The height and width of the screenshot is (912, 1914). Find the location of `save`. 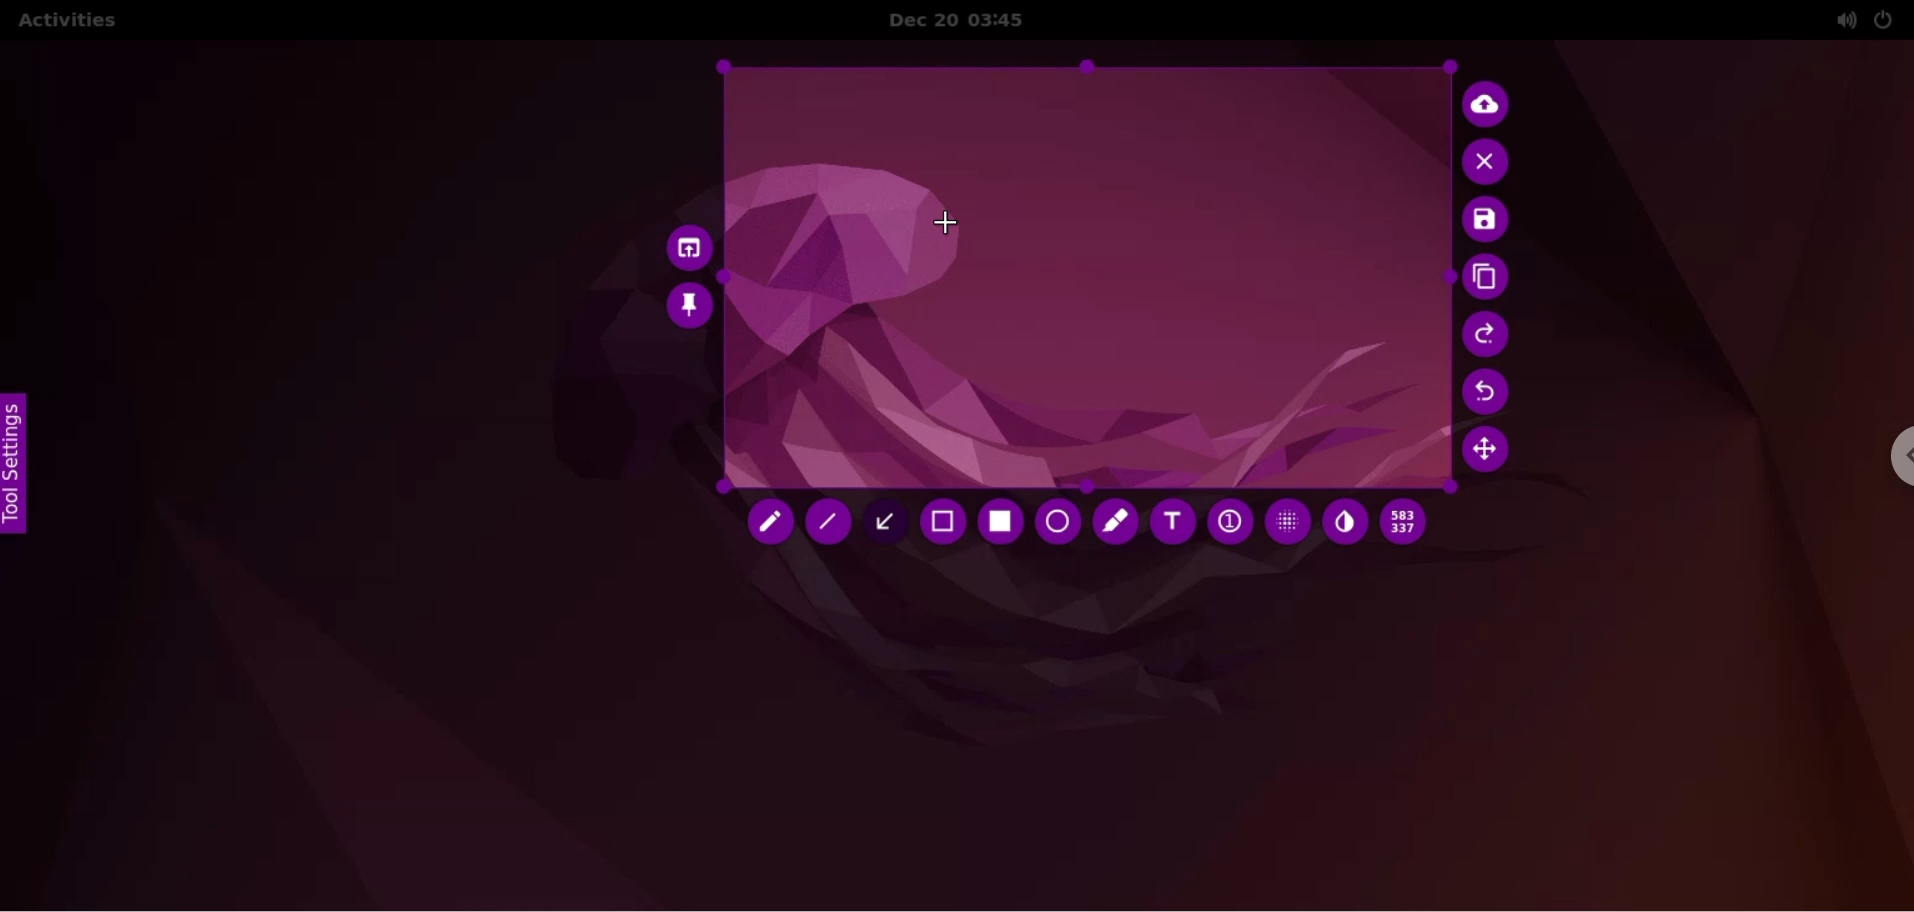

save is located at coordinates (1486, 221).